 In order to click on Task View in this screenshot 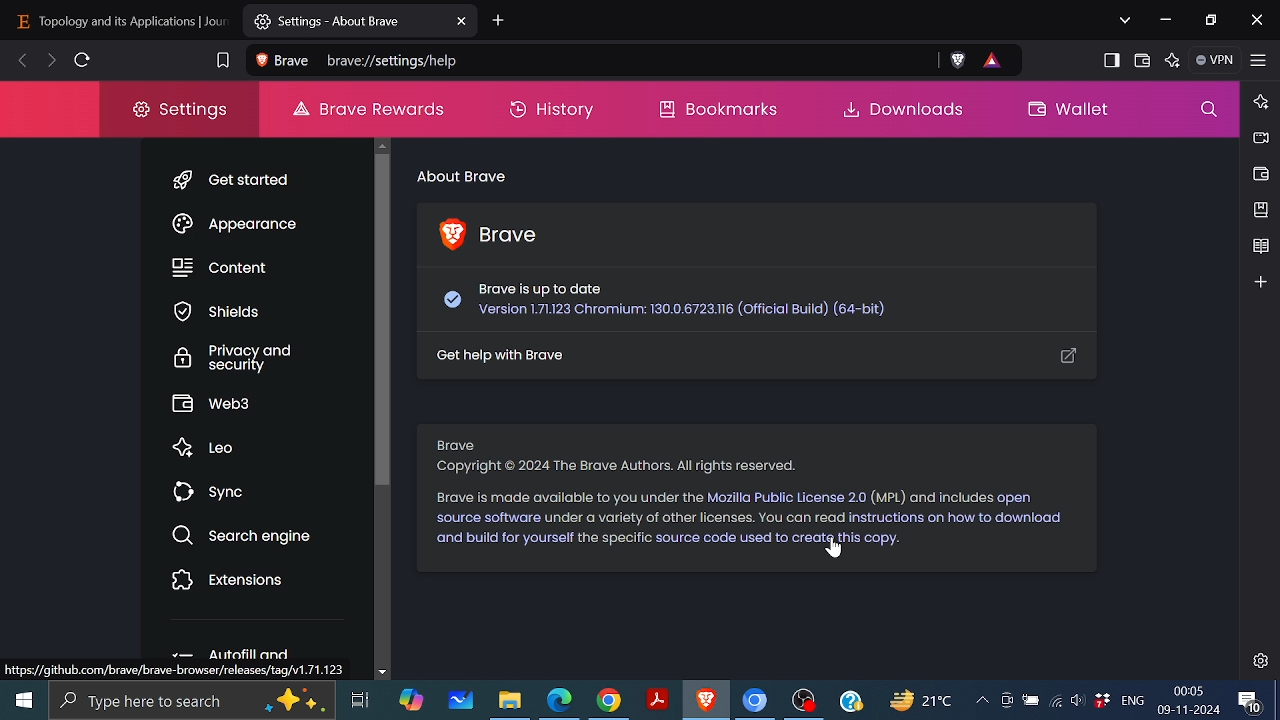, I will do `click(361, 698)`.